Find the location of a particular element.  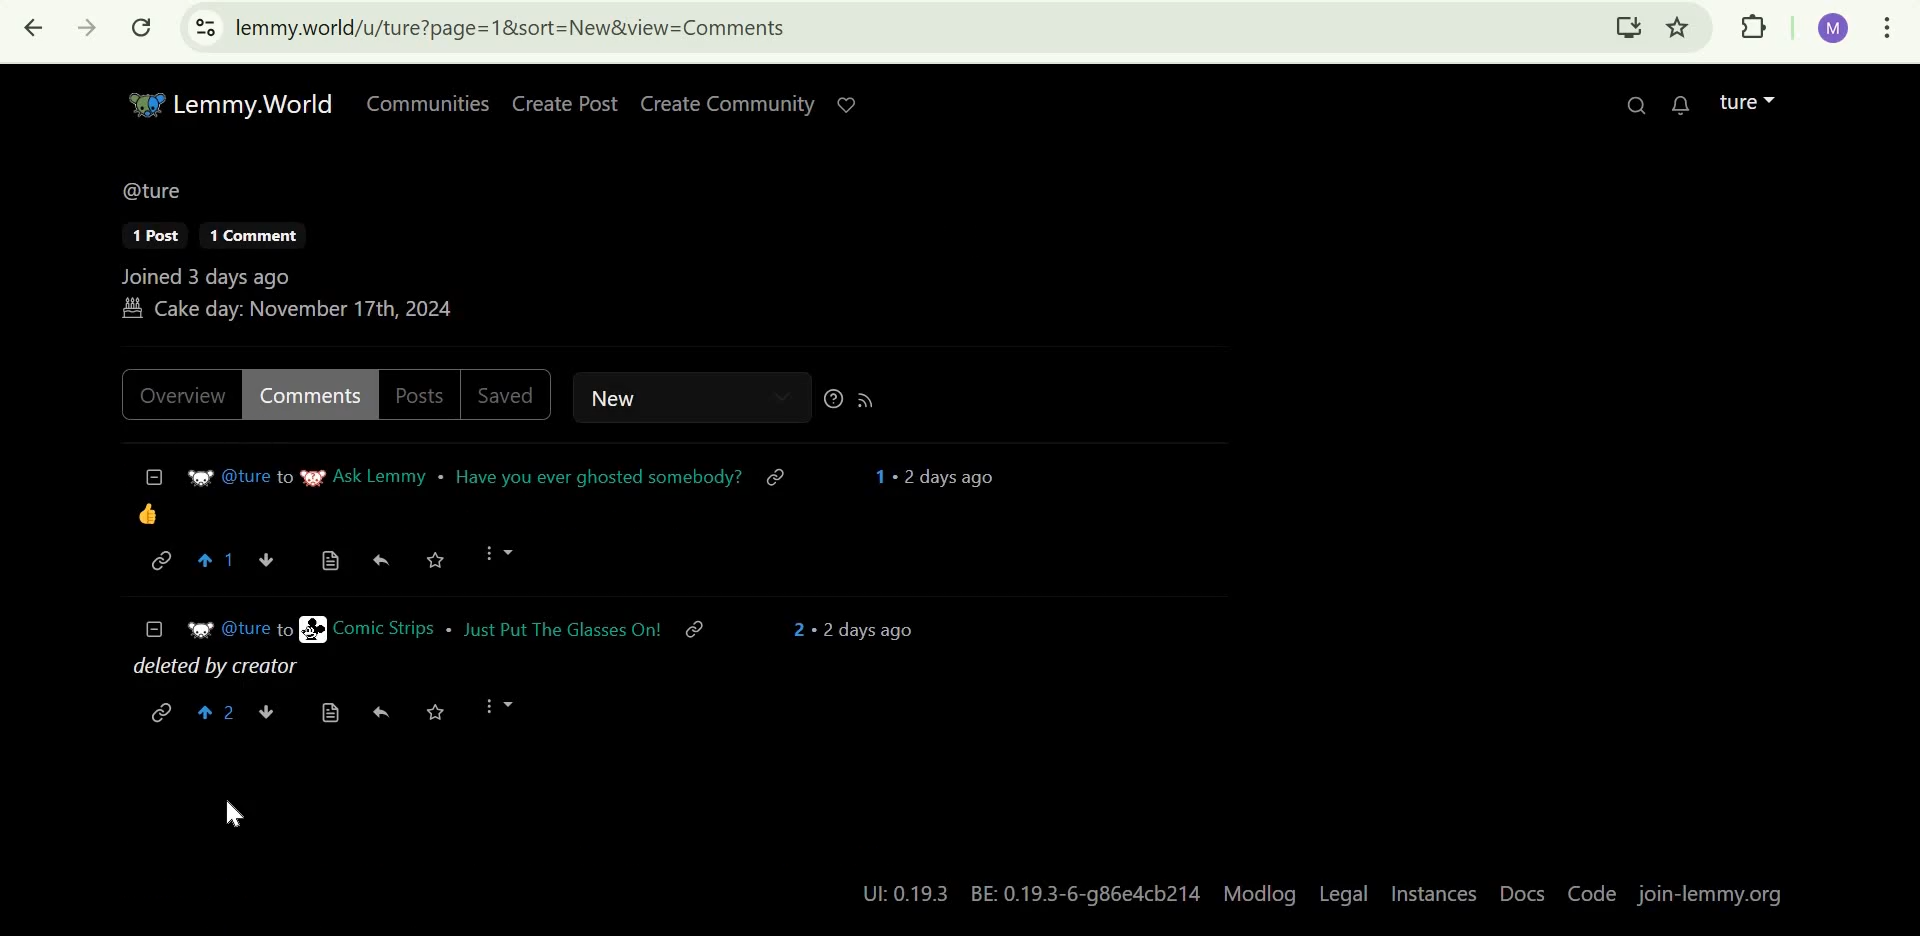

2 upvotes is located at coordinates (217, 715).